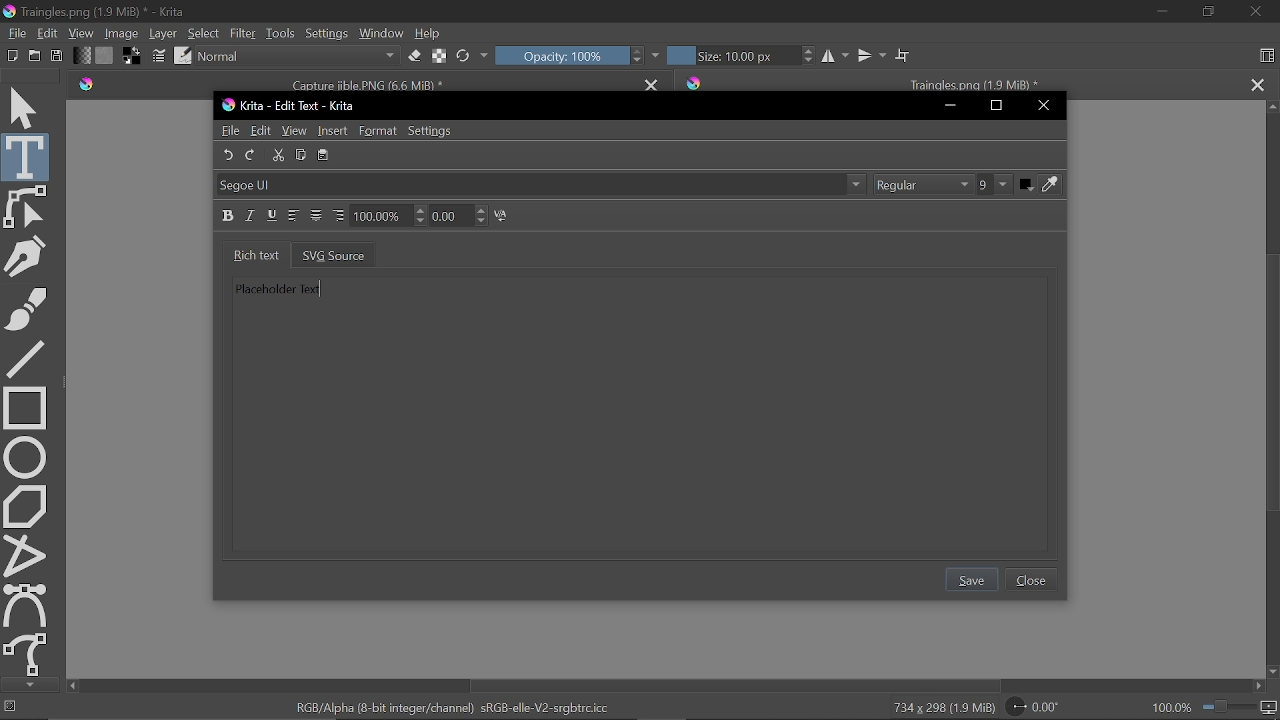 The height and width of the screenshot is (720, 1280). What do you see at coordinates (182, 56) in the screenshot?
I see `choose brush preset` at bounding box center [182, 56].